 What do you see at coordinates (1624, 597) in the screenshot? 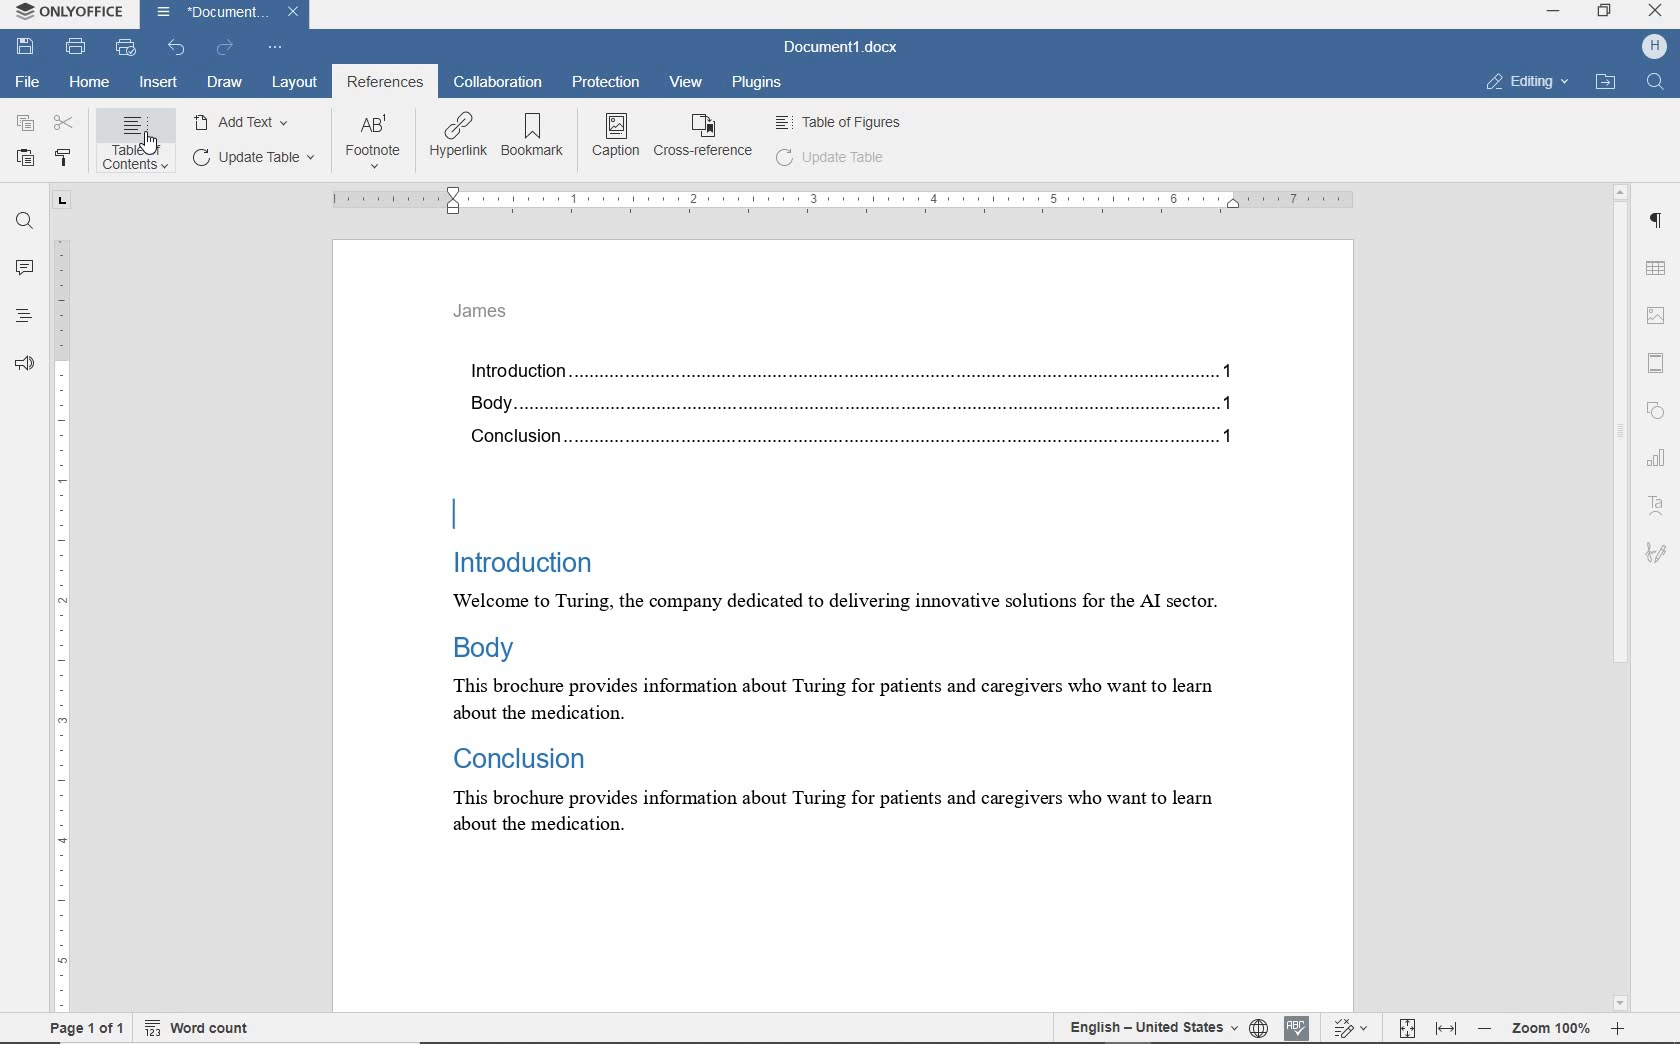
I see `scrollbar` at bounding box center [1624, 597].